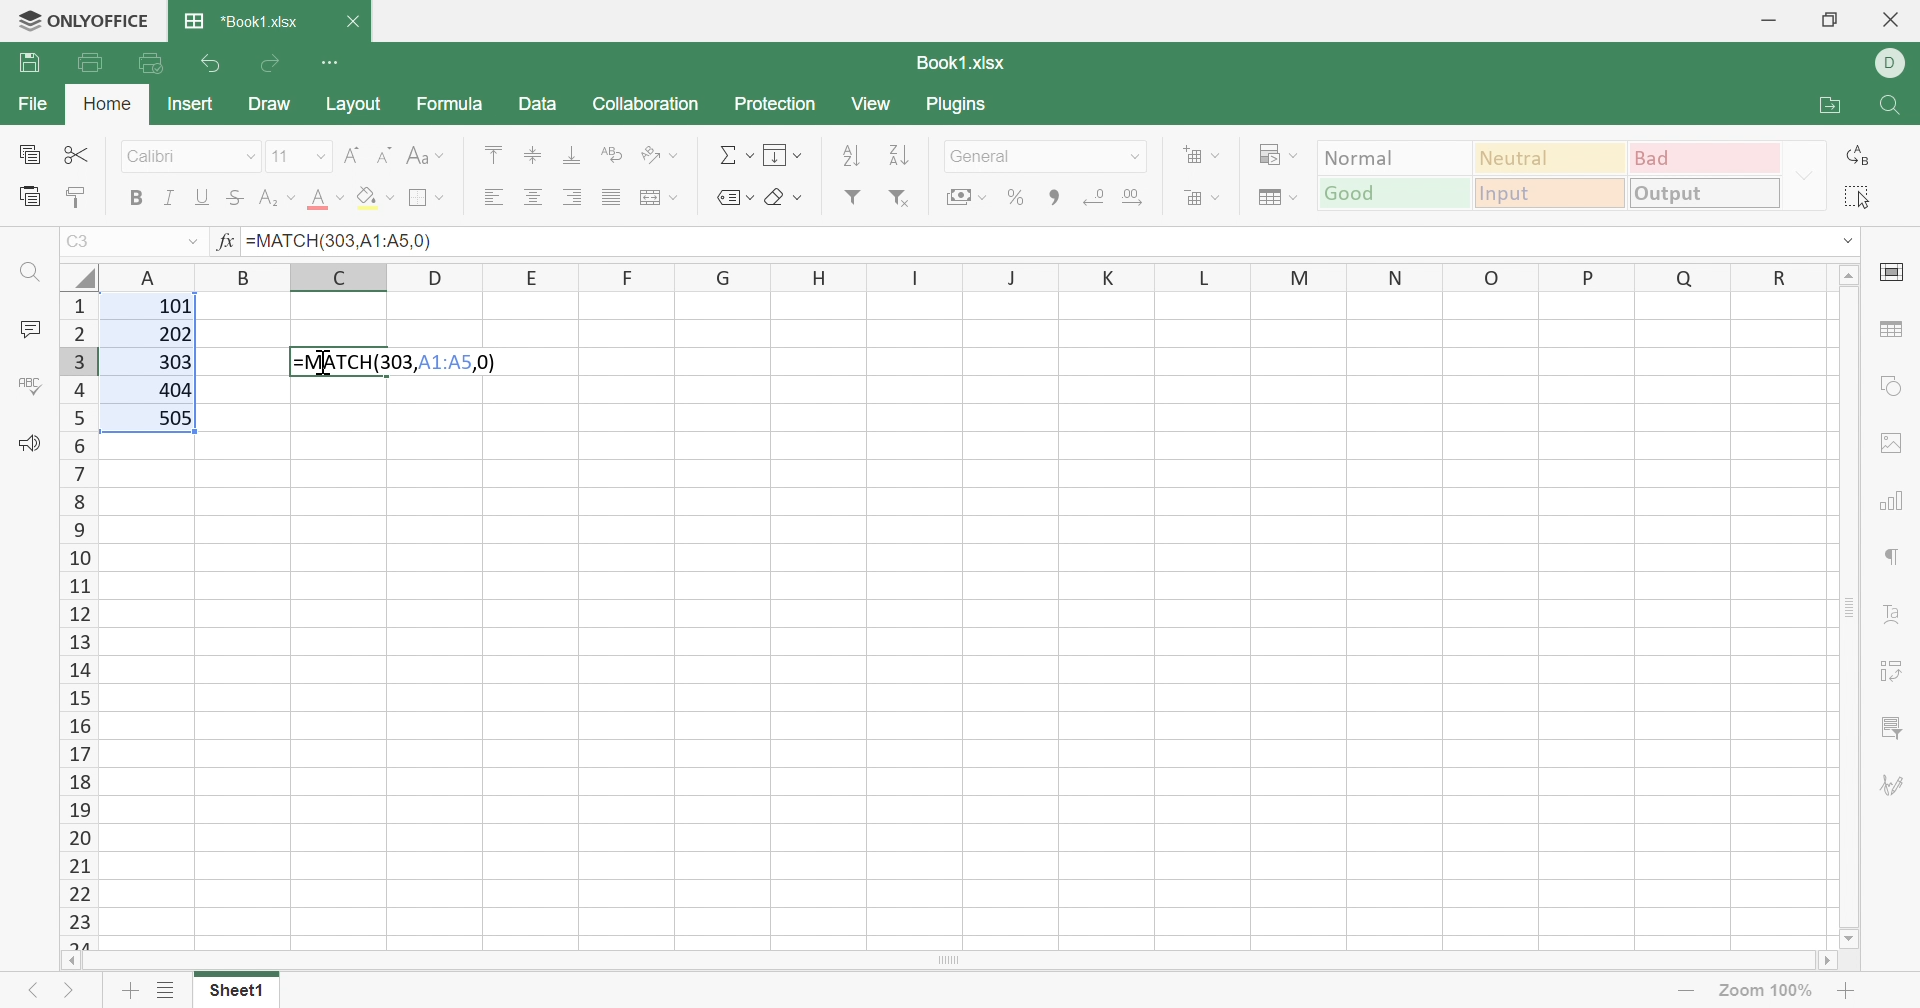 The width and height of the screenshot is (1920, 1008). Describe the element at coordinates (28, 384) in the screenshot. I see `Spell checking` at that location.